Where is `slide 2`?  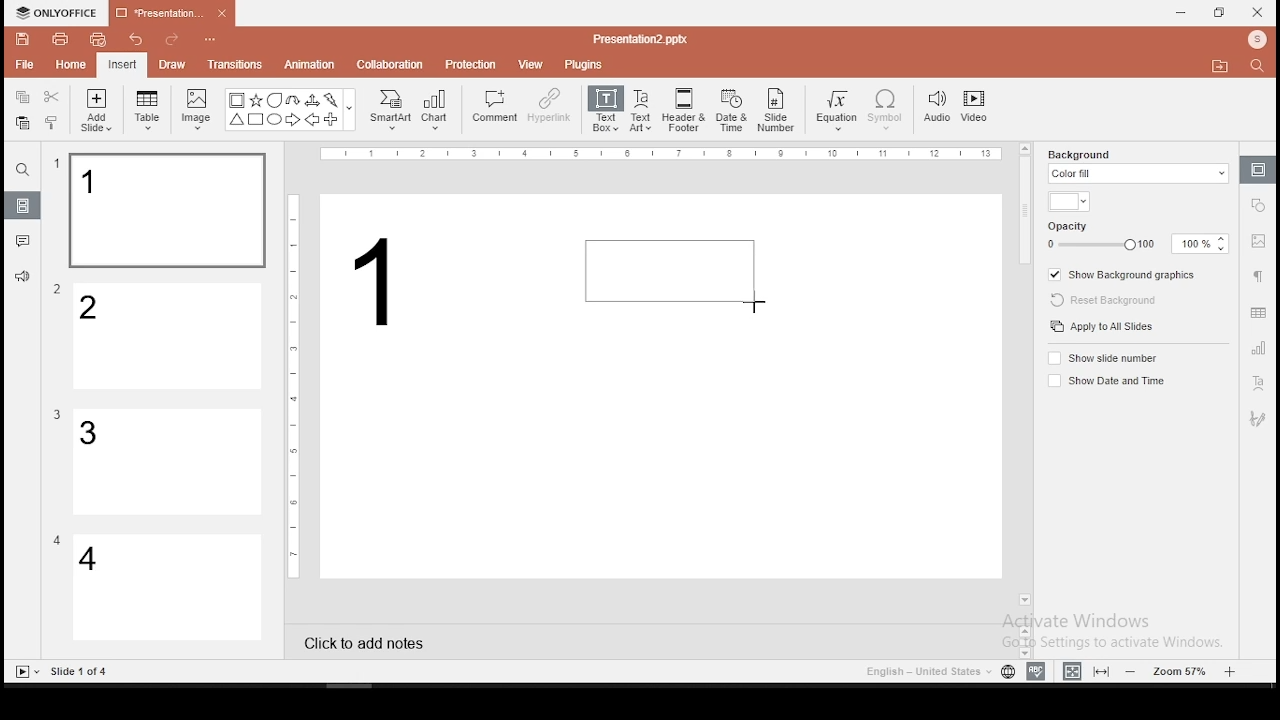 slide 2 is located at coordinates (169, 337).